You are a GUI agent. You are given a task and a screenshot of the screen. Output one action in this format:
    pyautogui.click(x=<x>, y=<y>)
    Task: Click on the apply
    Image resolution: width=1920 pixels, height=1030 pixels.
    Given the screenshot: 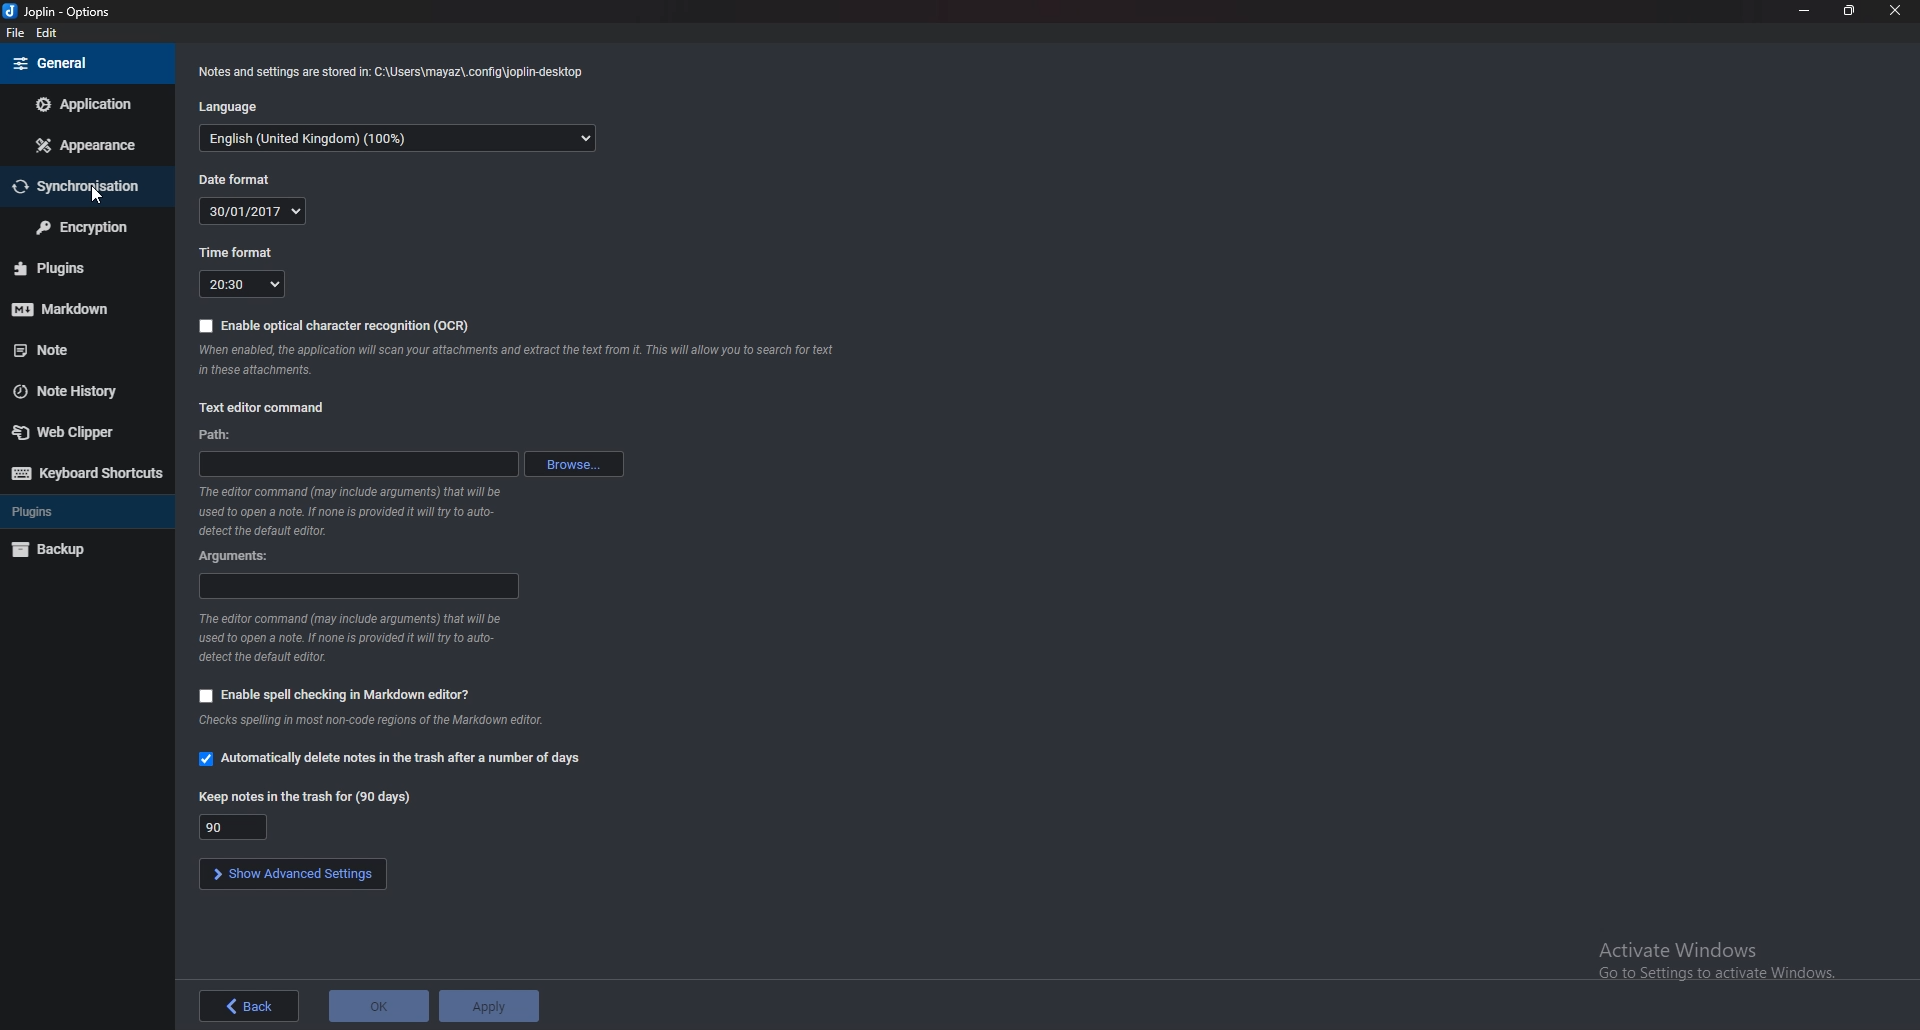 What is the action you would take?
    pyautogui.click(x=484, y=1006)
    